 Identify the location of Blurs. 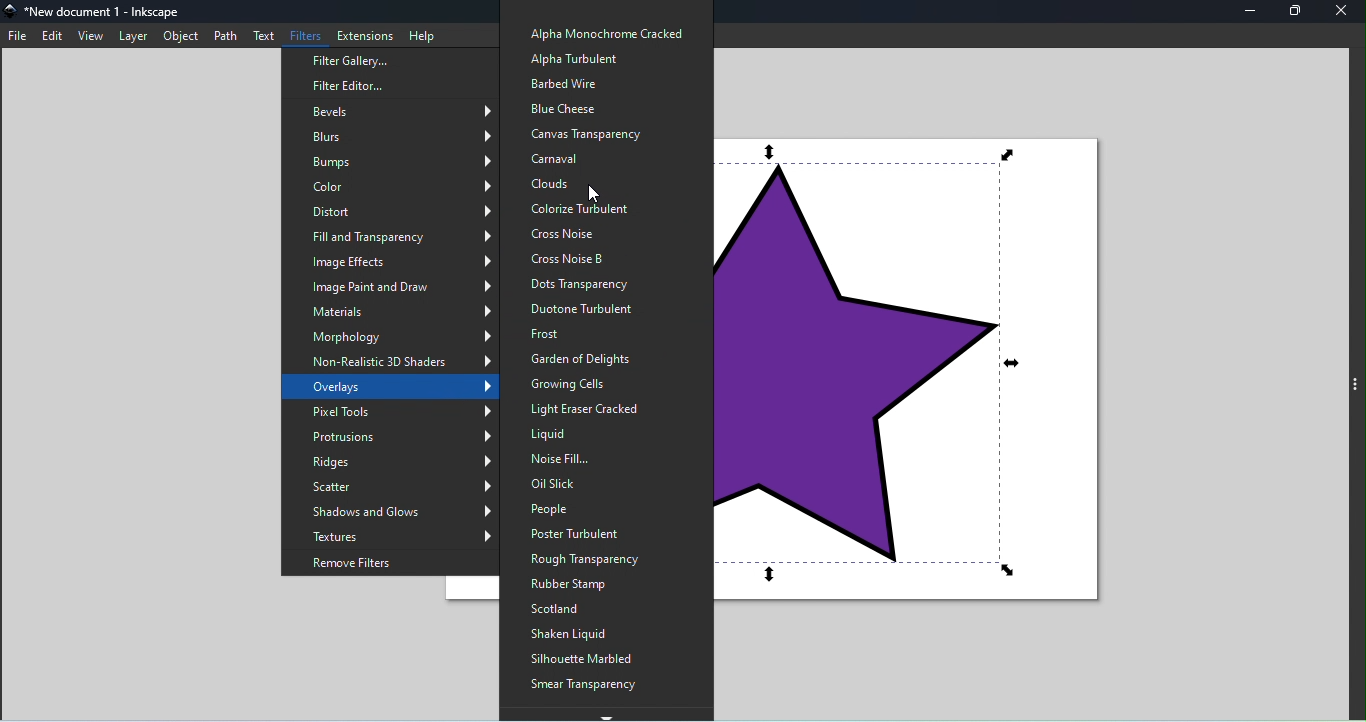
(398, 136).